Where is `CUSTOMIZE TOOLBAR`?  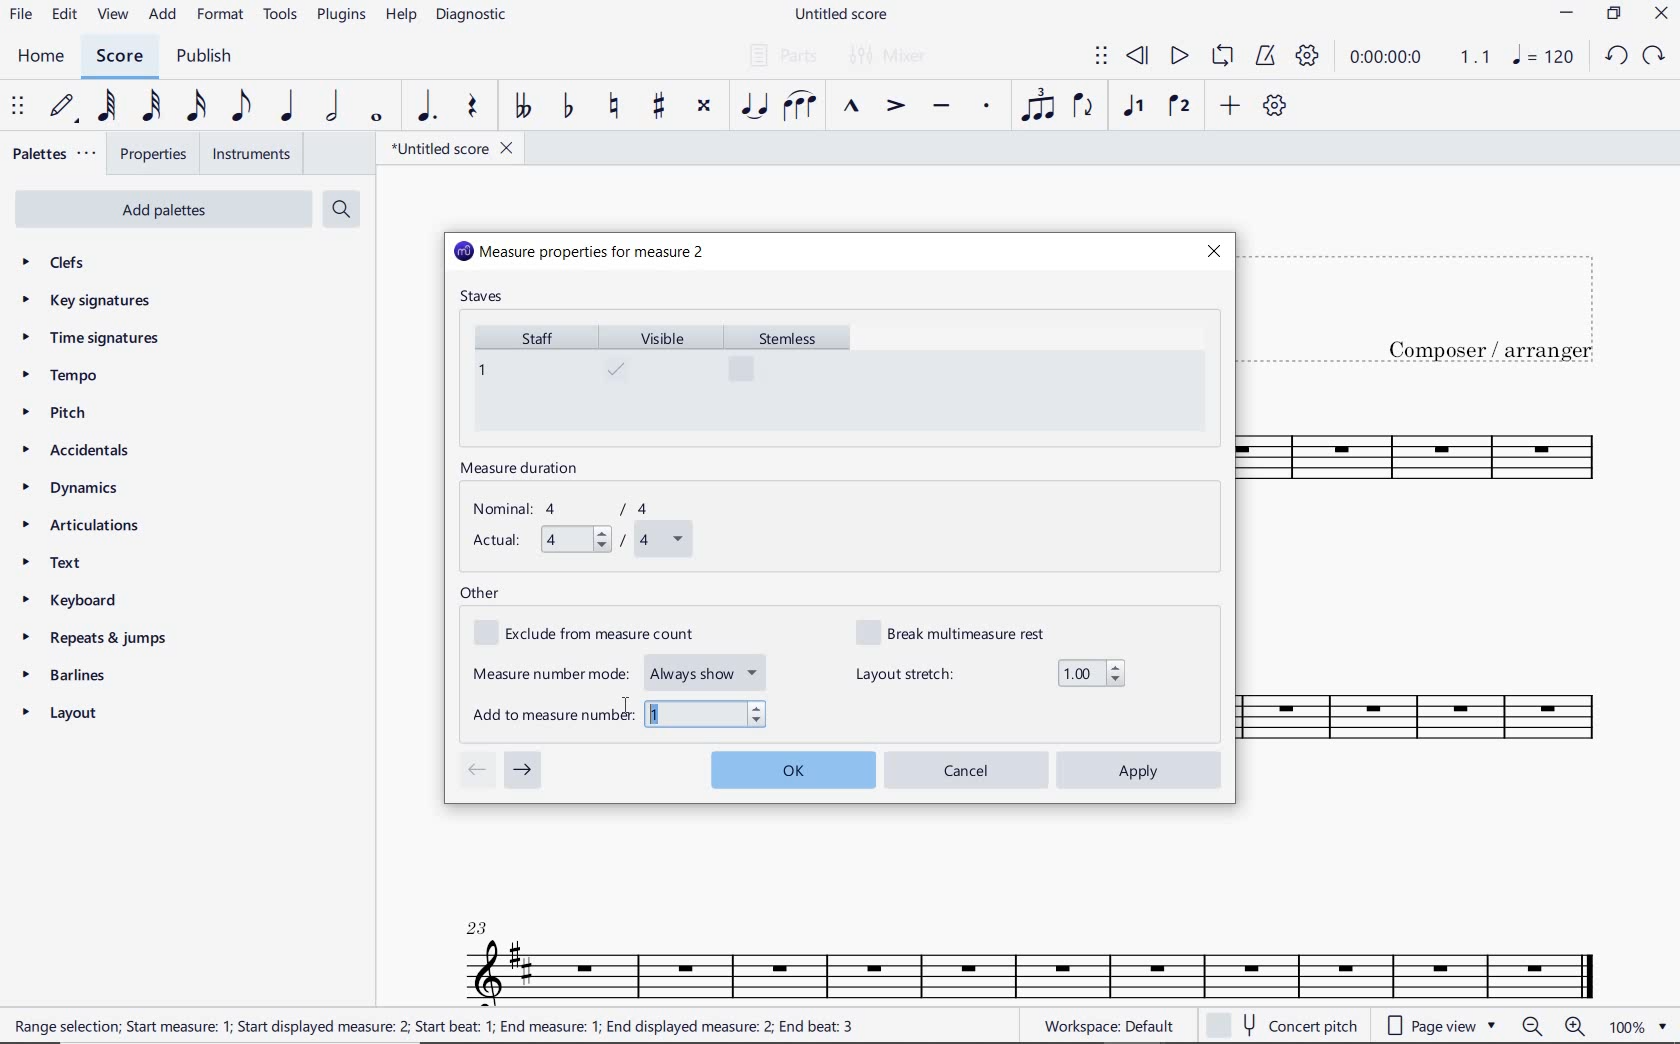
CUSTOMIZE TOOLBAR is located at coordinates (1275, 106).